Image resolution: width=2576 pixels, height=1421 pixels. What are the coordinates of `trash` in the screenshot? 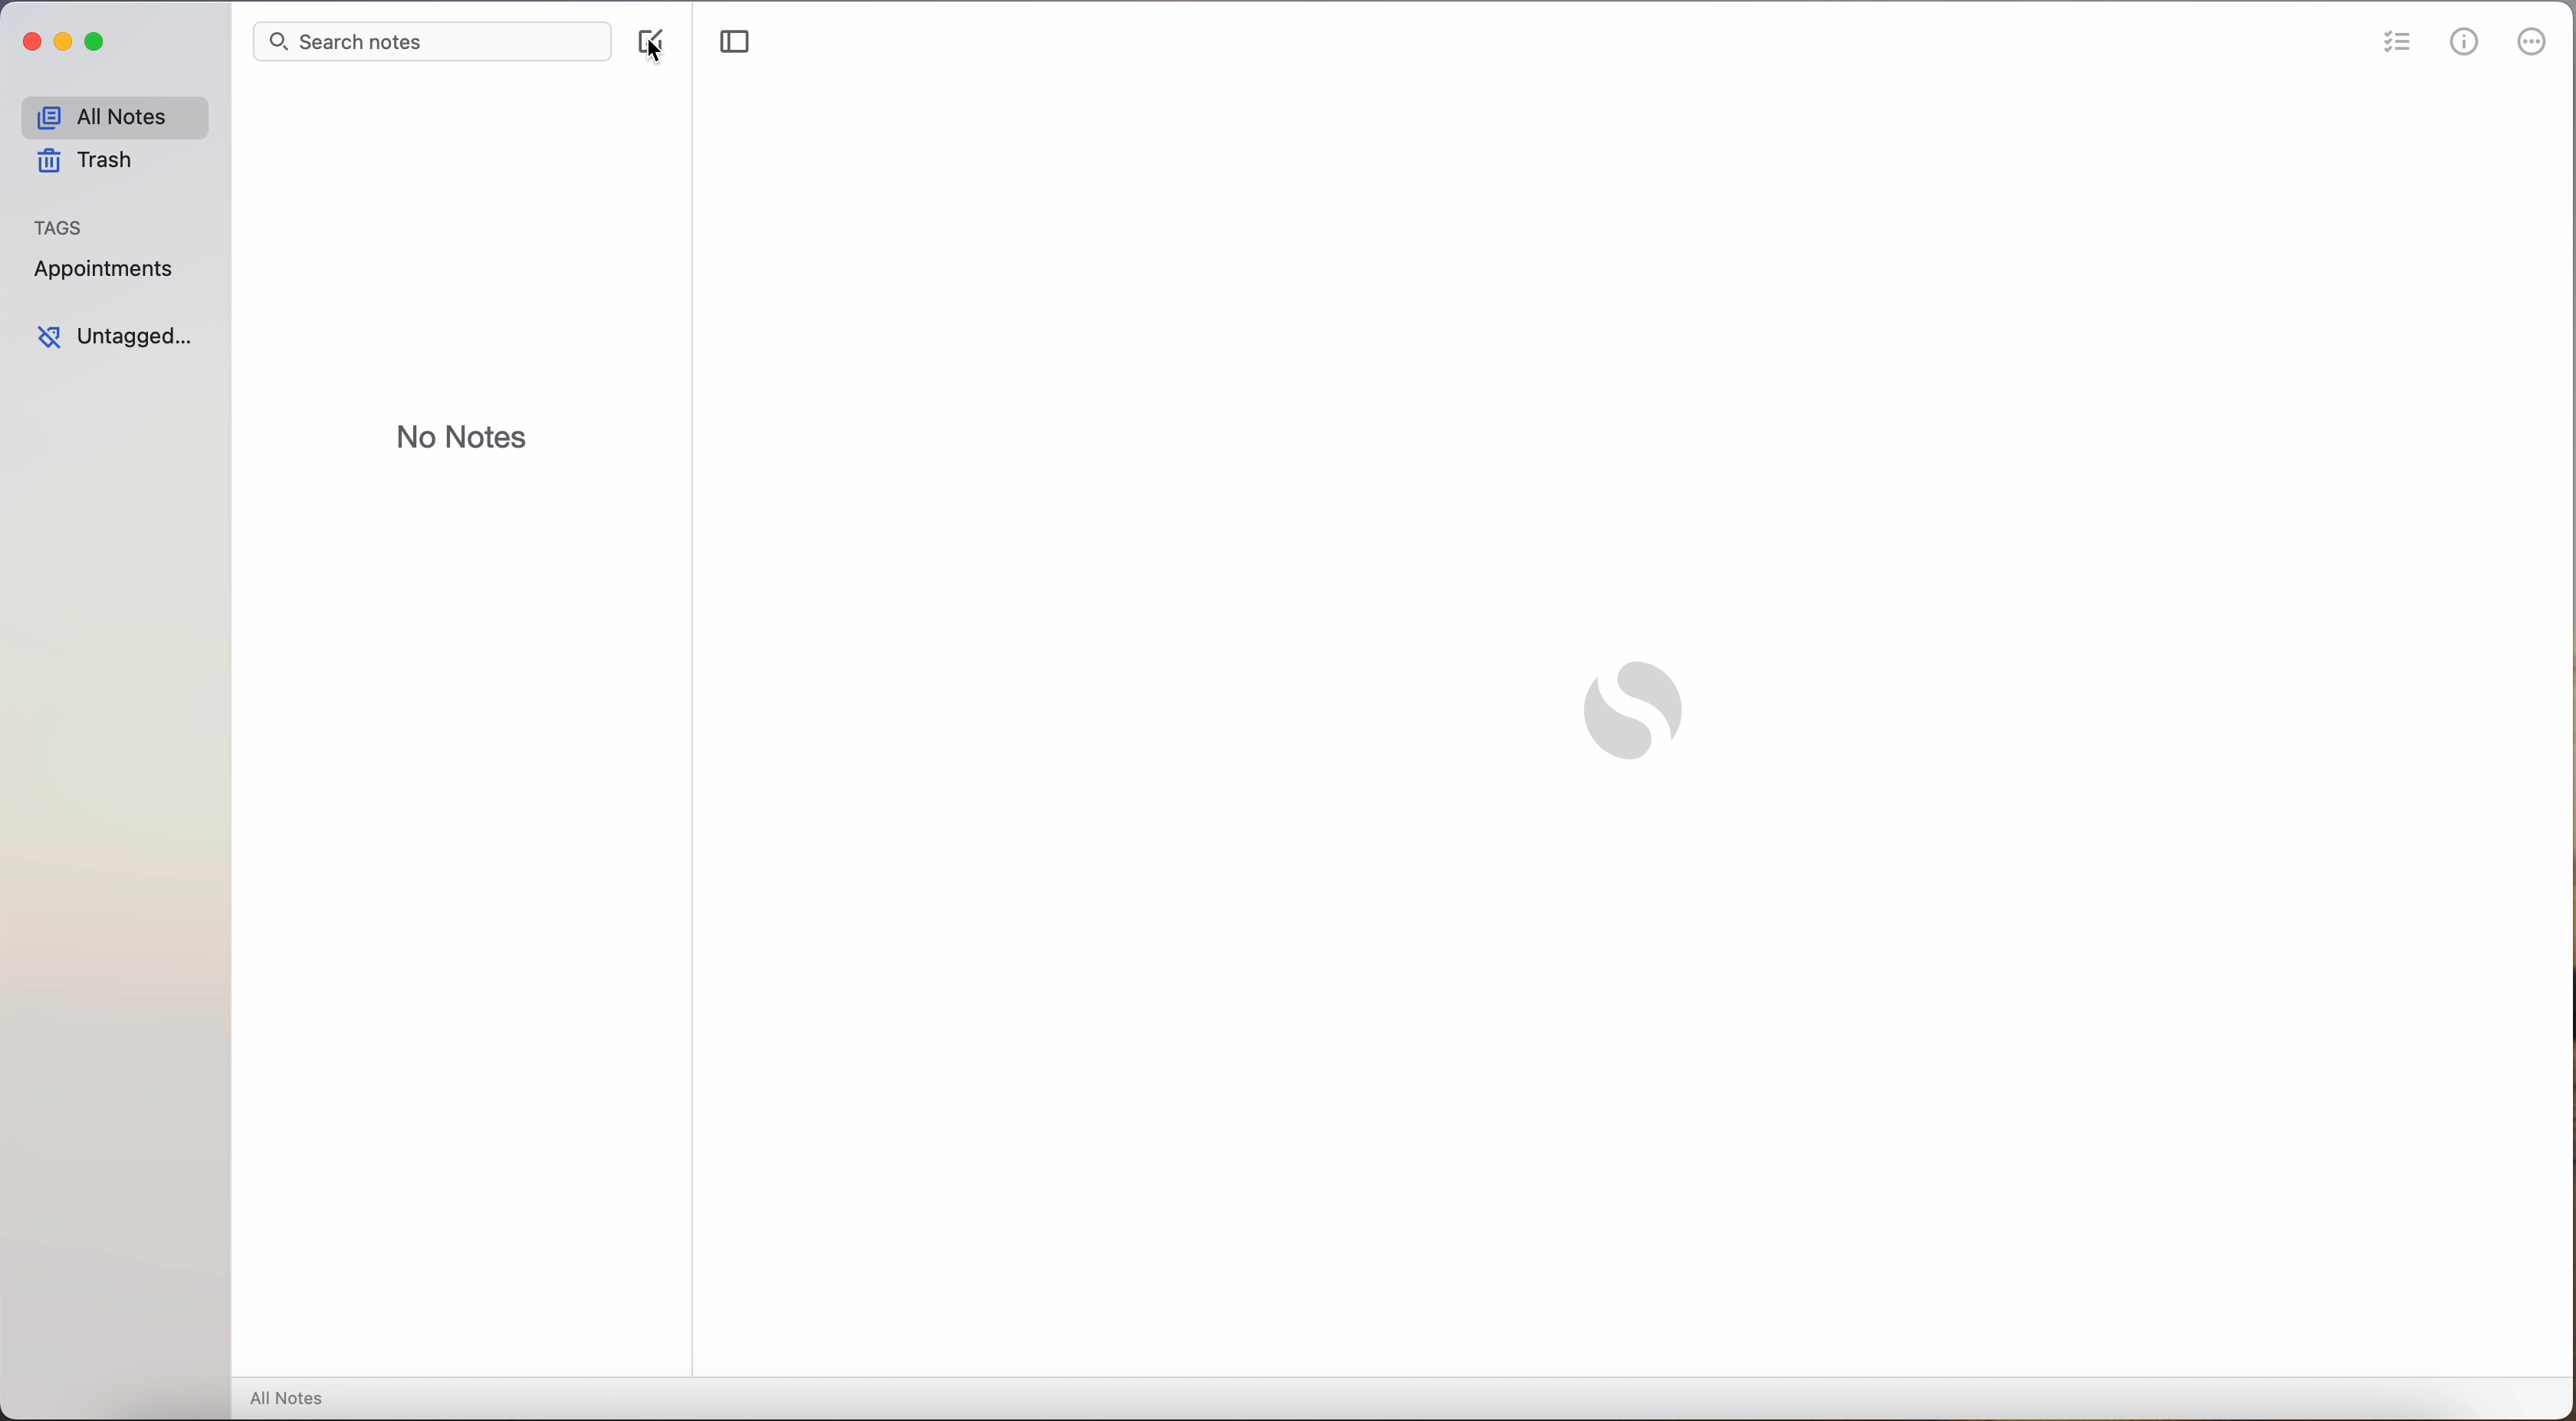 It's located at (92, 161).